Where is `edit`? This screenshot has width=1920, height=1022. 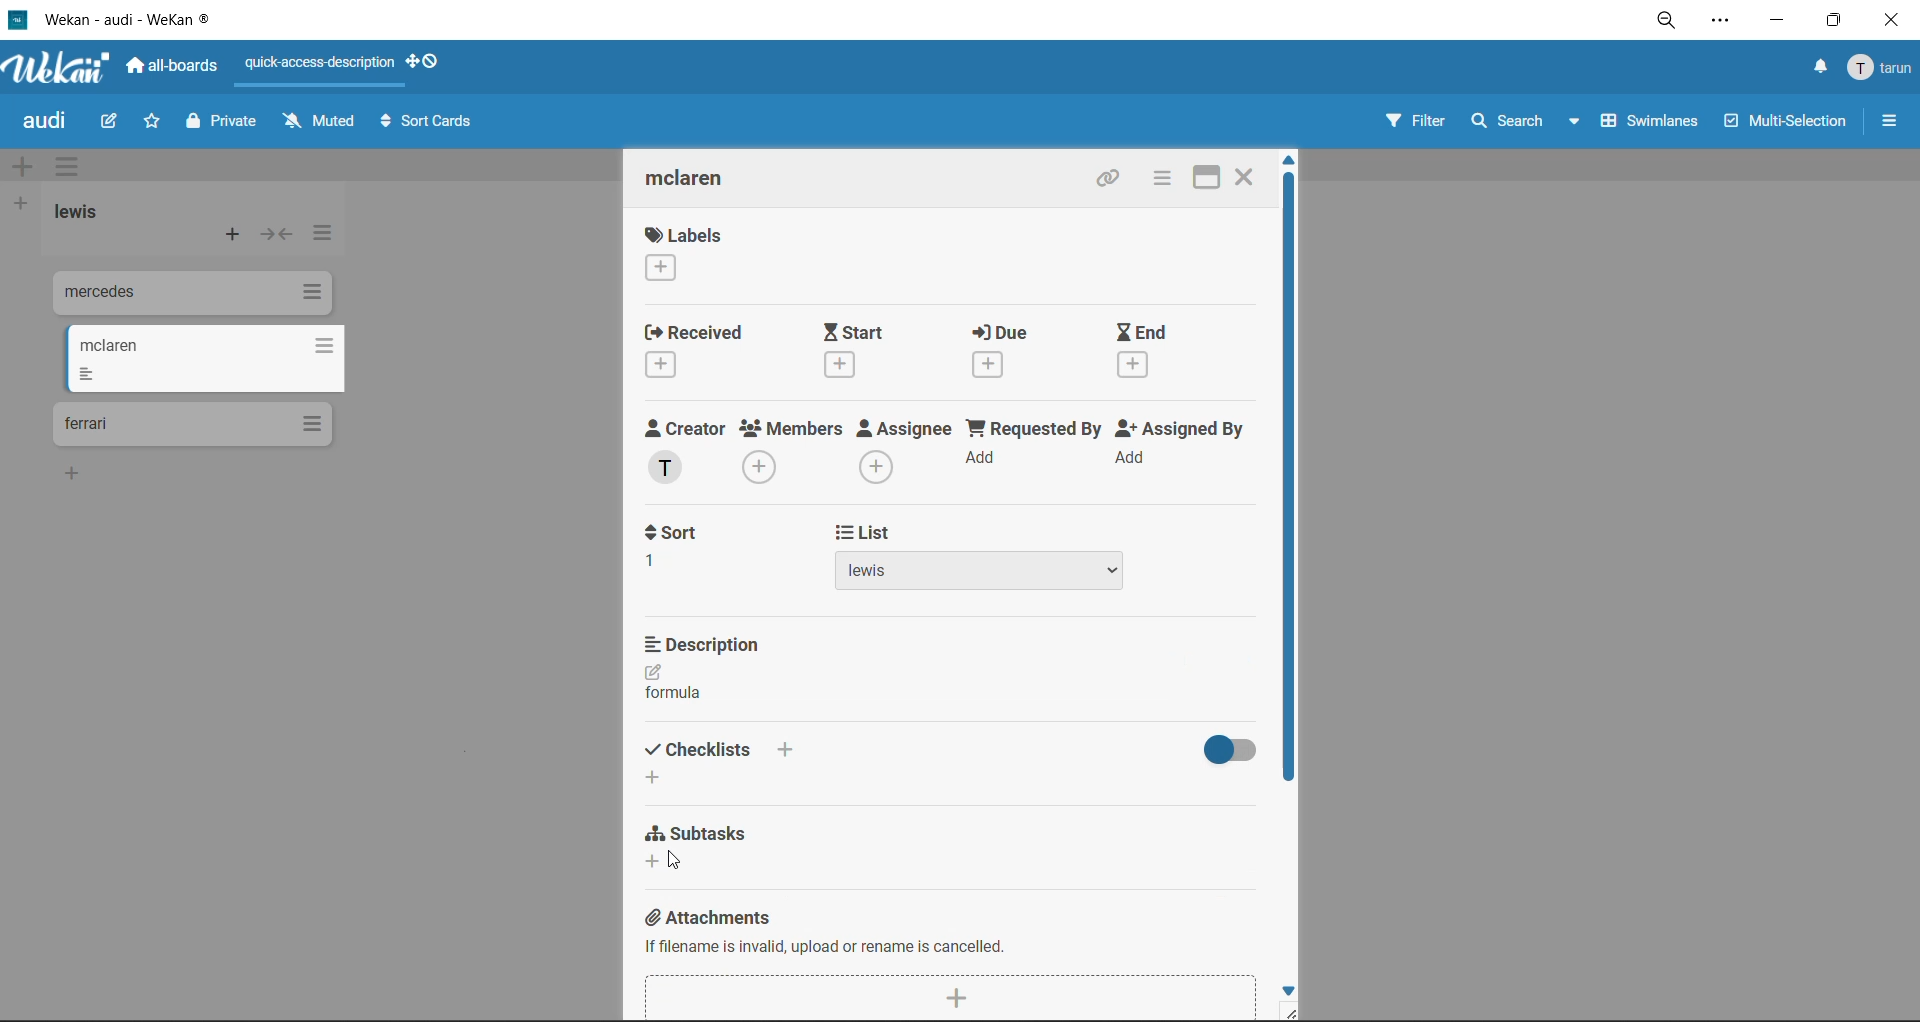
edit is located at coordinates (109, 123).